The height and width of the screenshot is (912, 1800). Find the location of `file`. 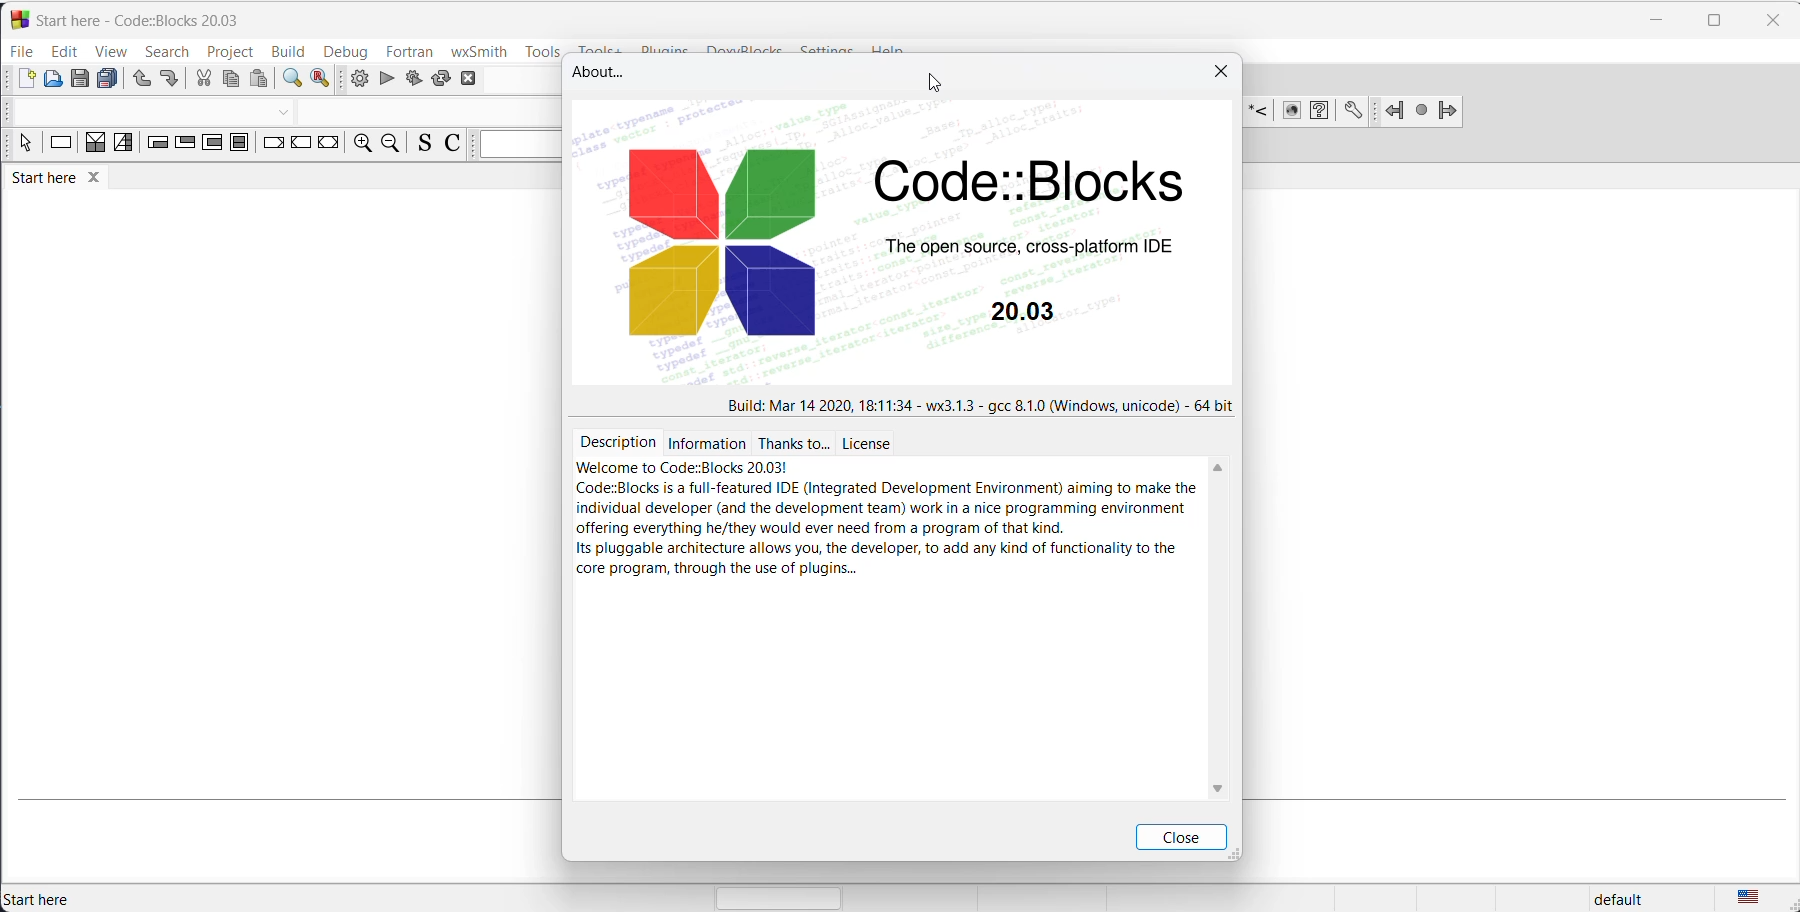

file is located at coordinates (23, 51).